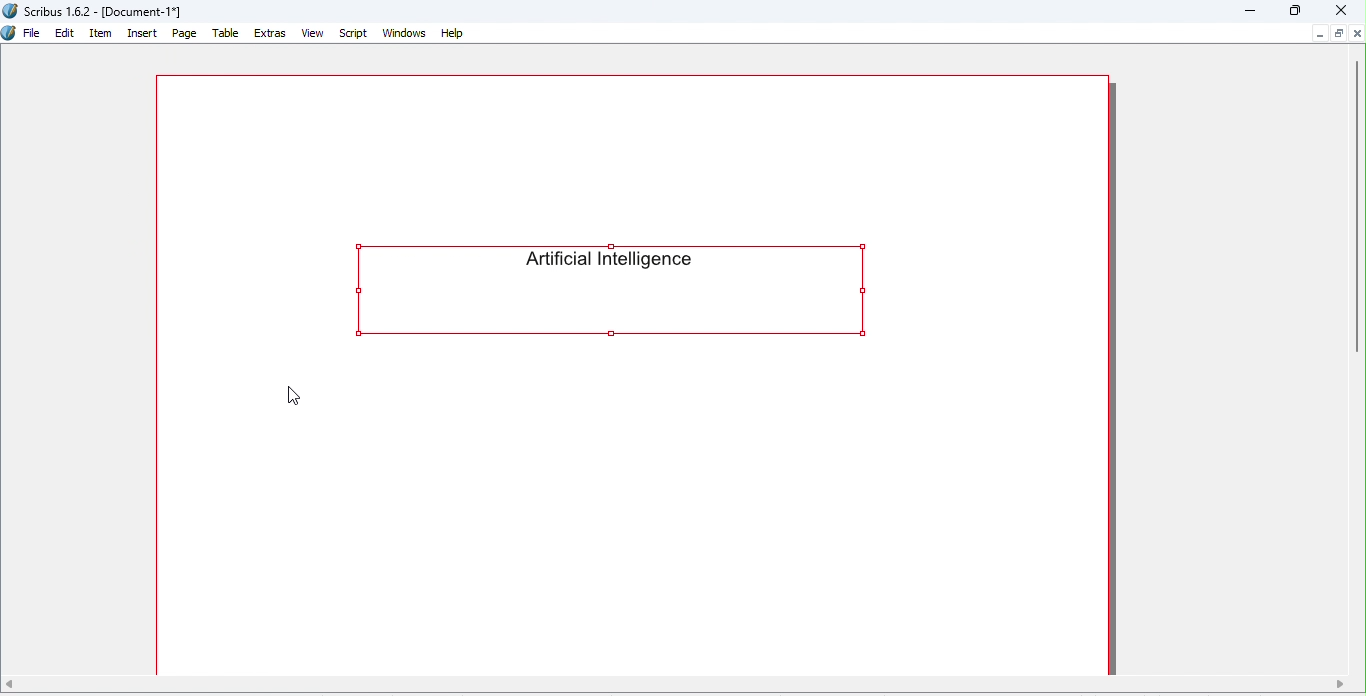  Describe the element at coordinates (10, 683) in the screenshot. I see `move left` at that location.